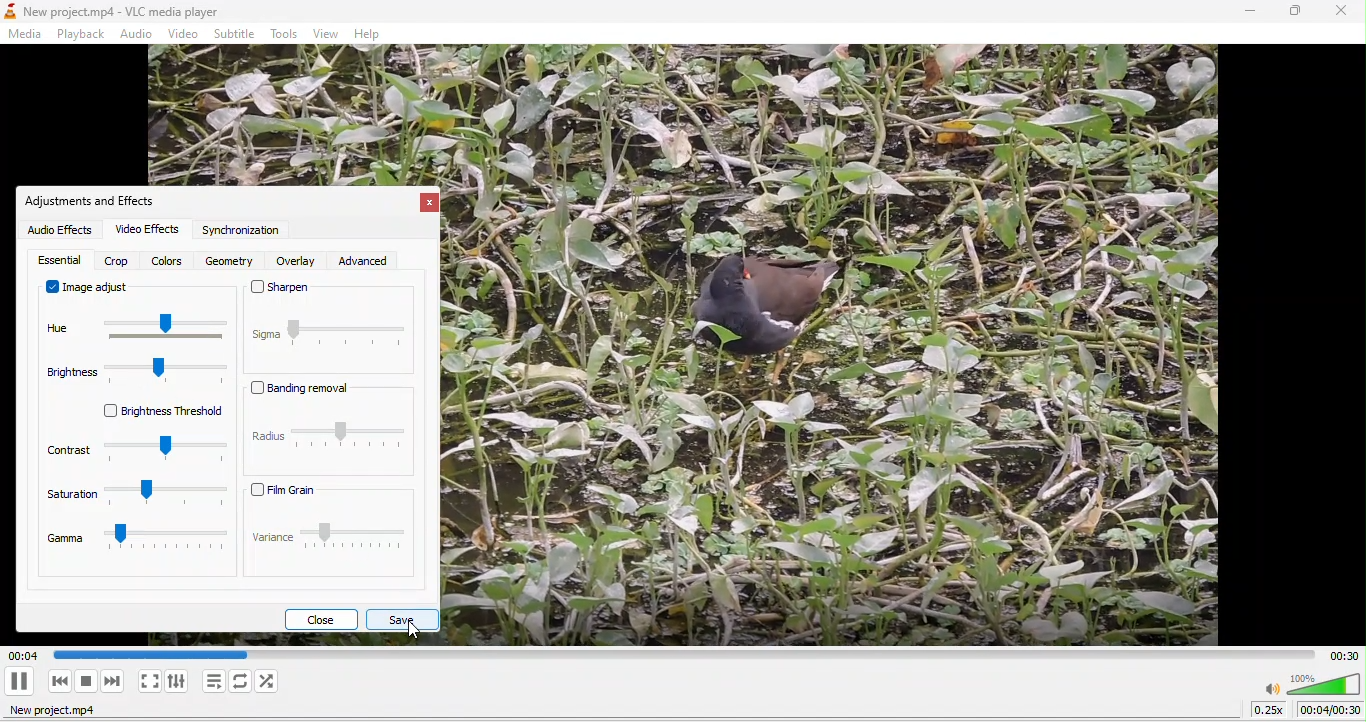  Describe the element at coordinates (422, 631) in the screenshot. I see `cursor movement` at that location.